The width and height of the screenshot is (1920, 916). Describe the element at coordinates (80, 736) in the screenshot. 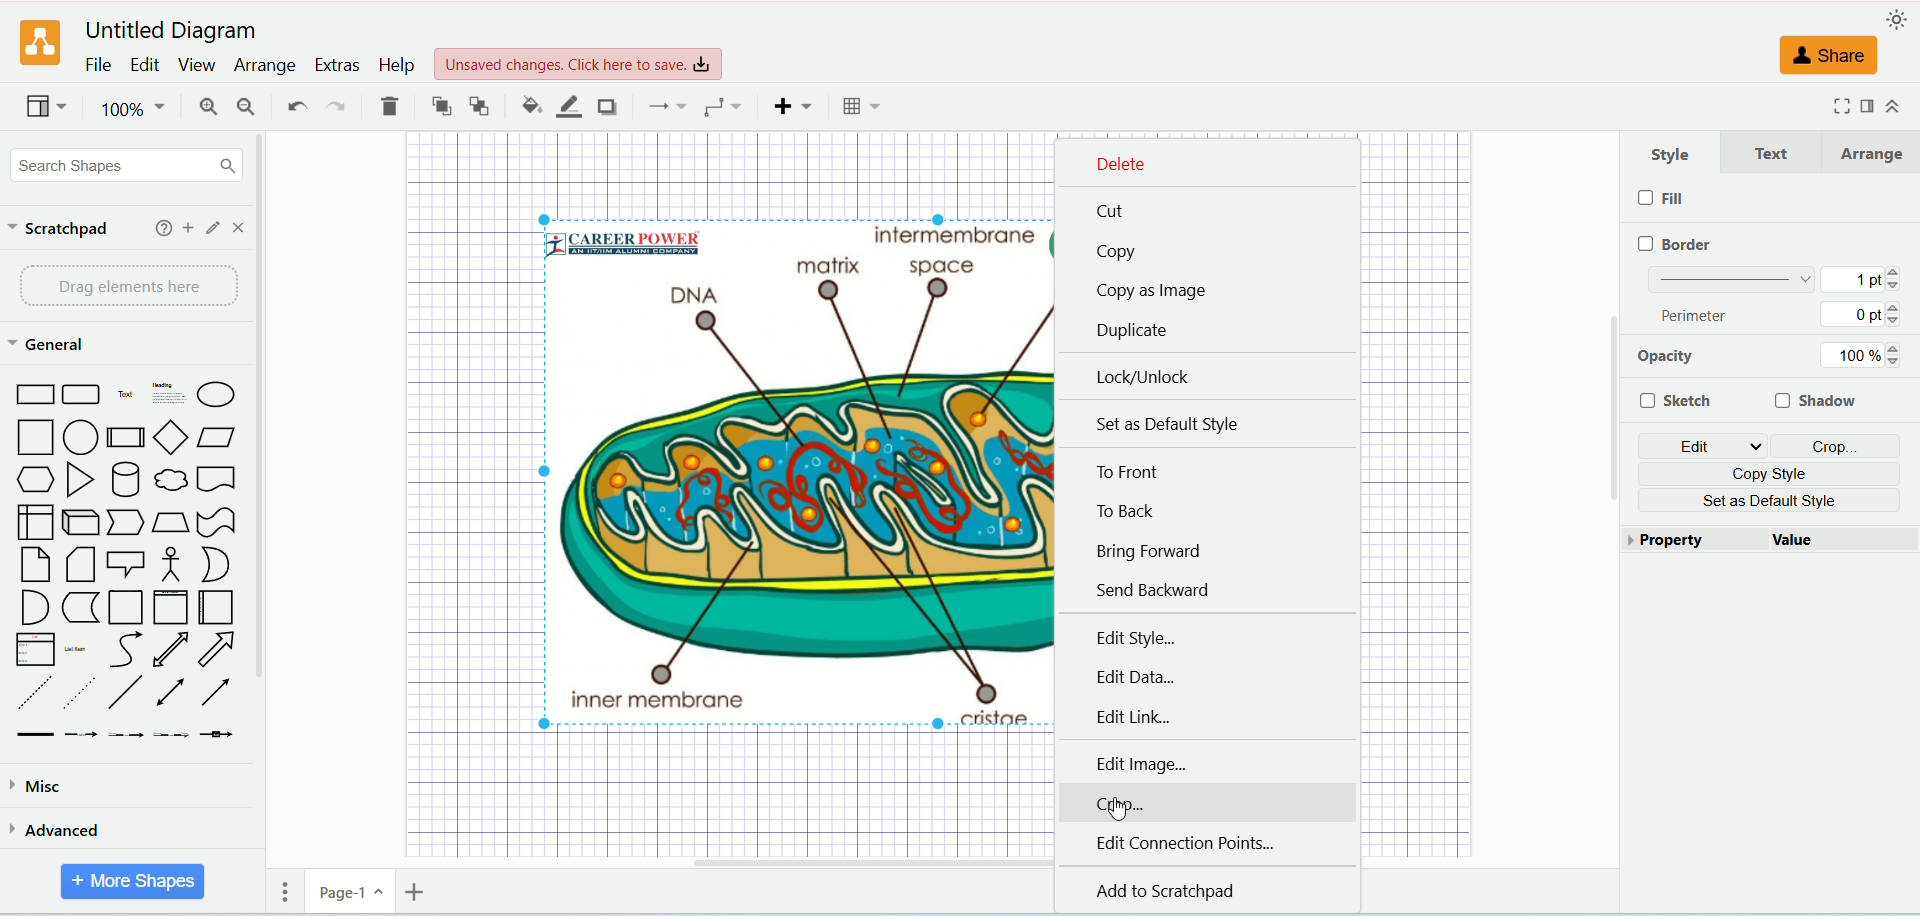

I see `Connector with Label` at that location.